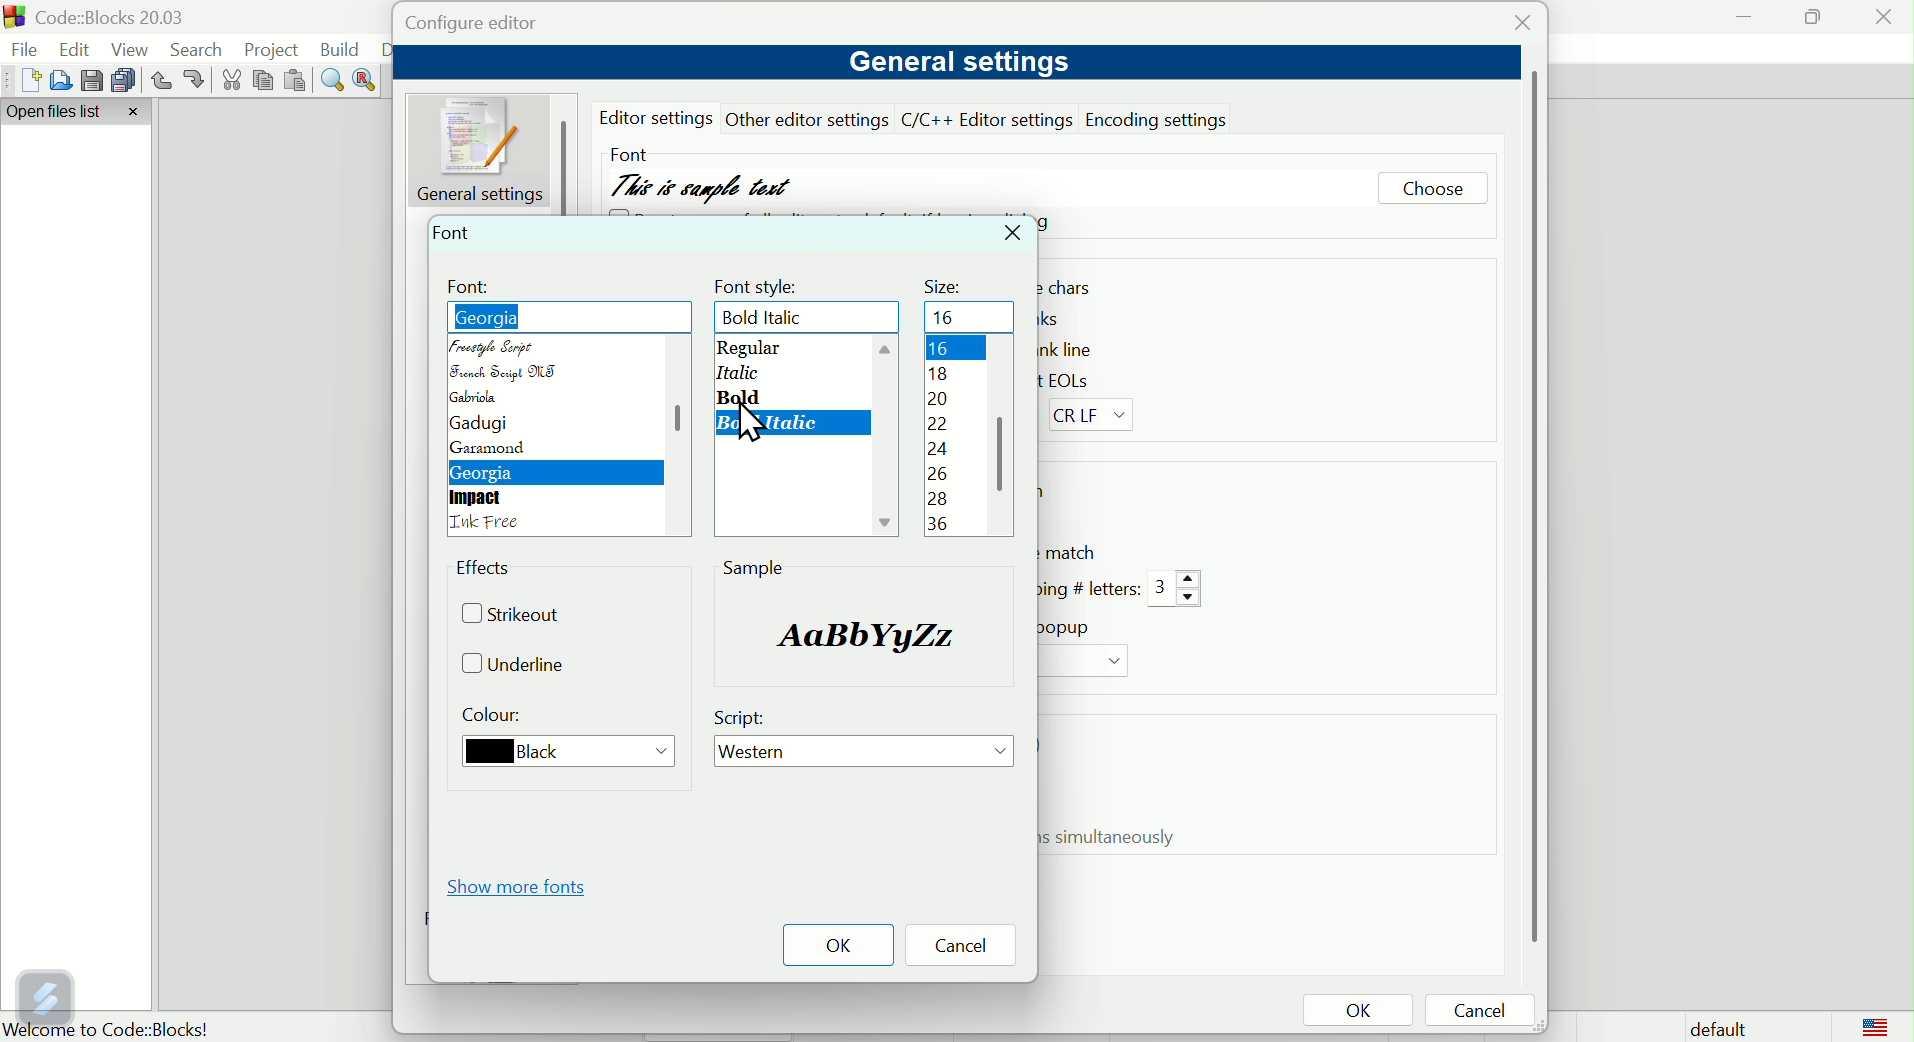 The image size is (1914, 1042). I want to click on Font, so click(627, 150).